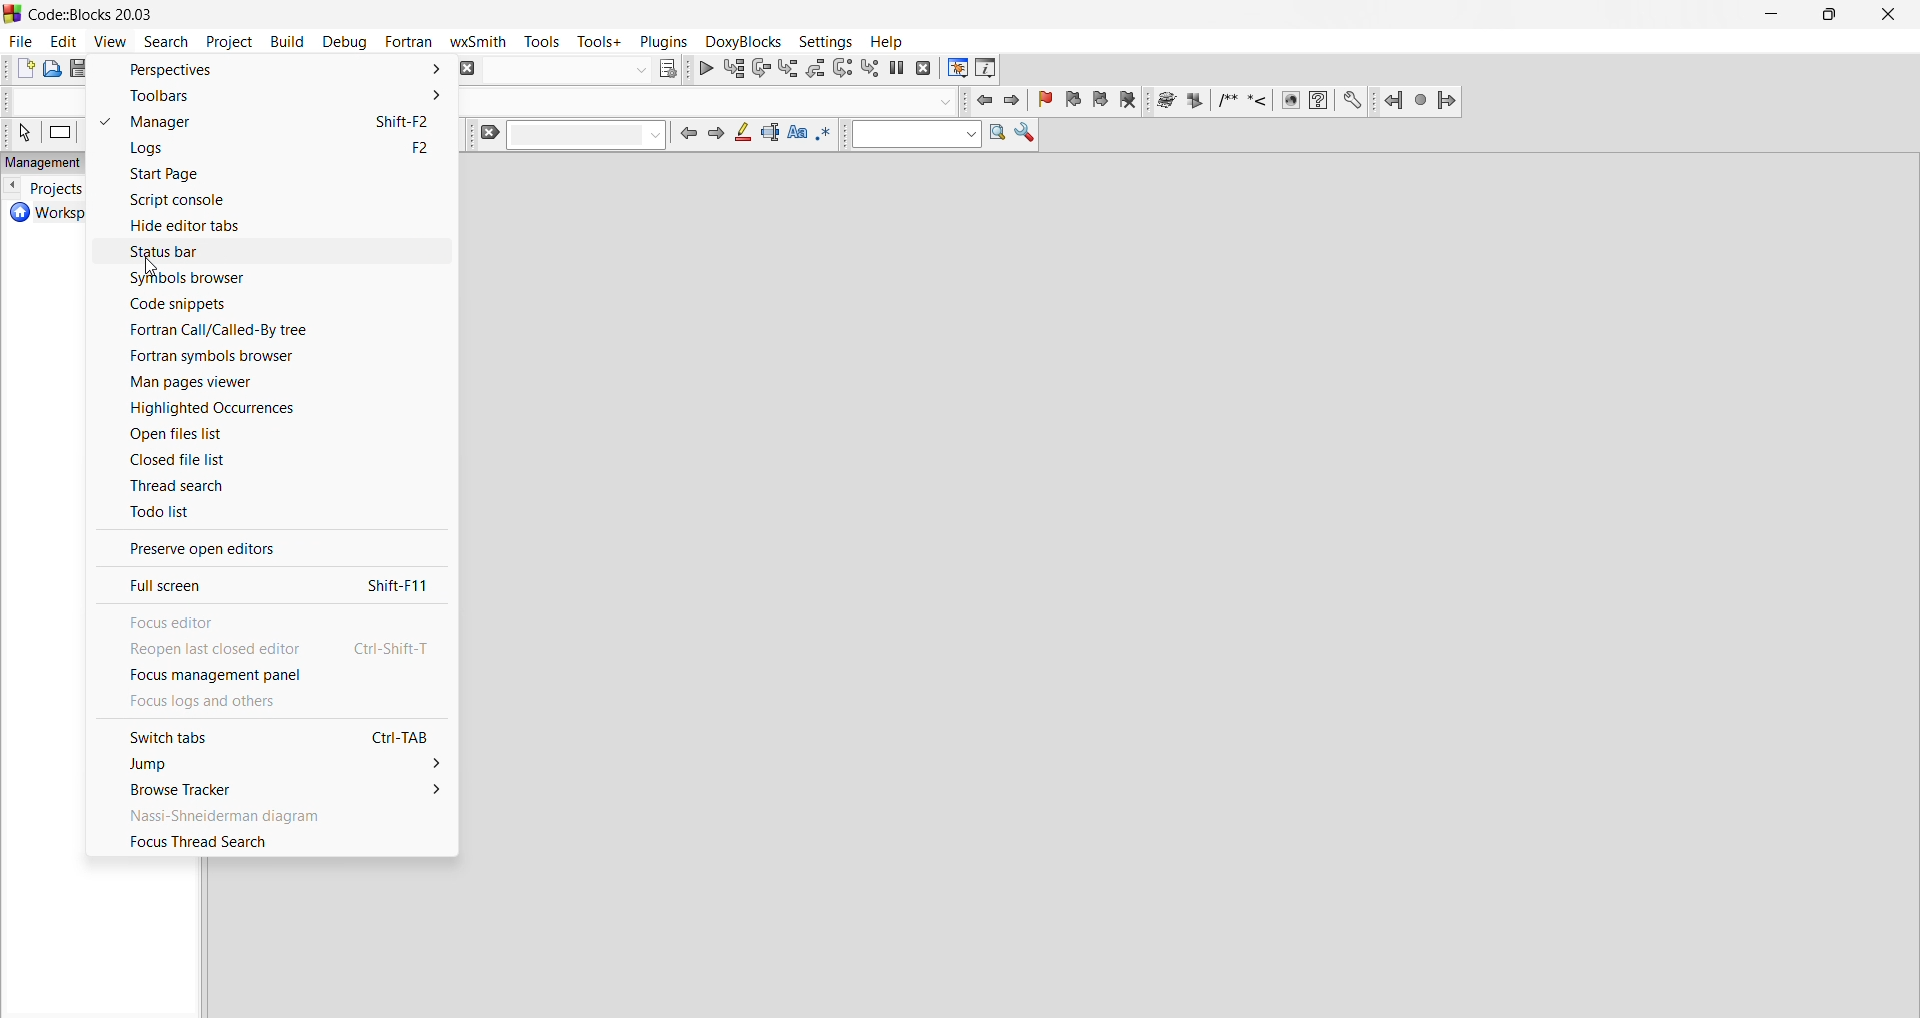 The width and height of the screenshot is (1920, 1018). What do you see at coordinates (272, 224) in the screenshot?
I see `hide editor tabs` at bounding box center [272, 224].